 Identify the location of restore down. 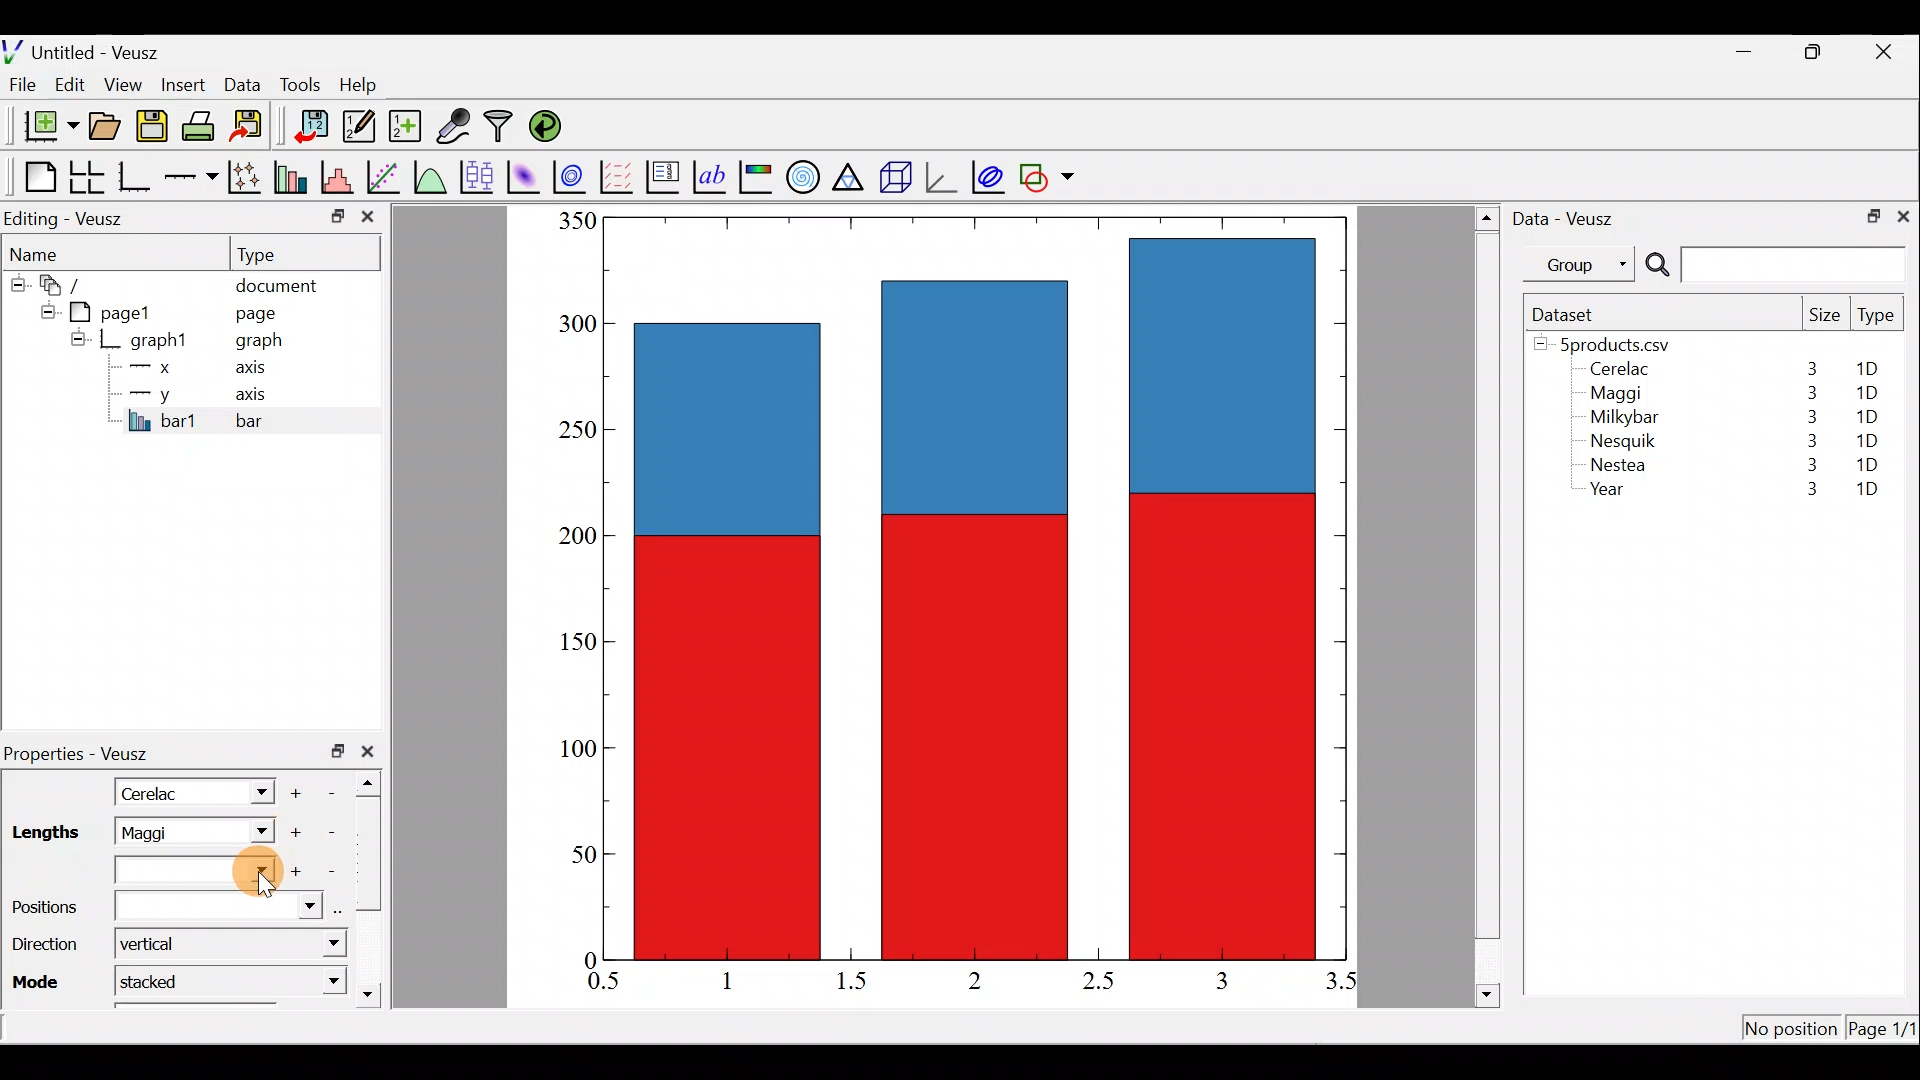
(1867, 214).